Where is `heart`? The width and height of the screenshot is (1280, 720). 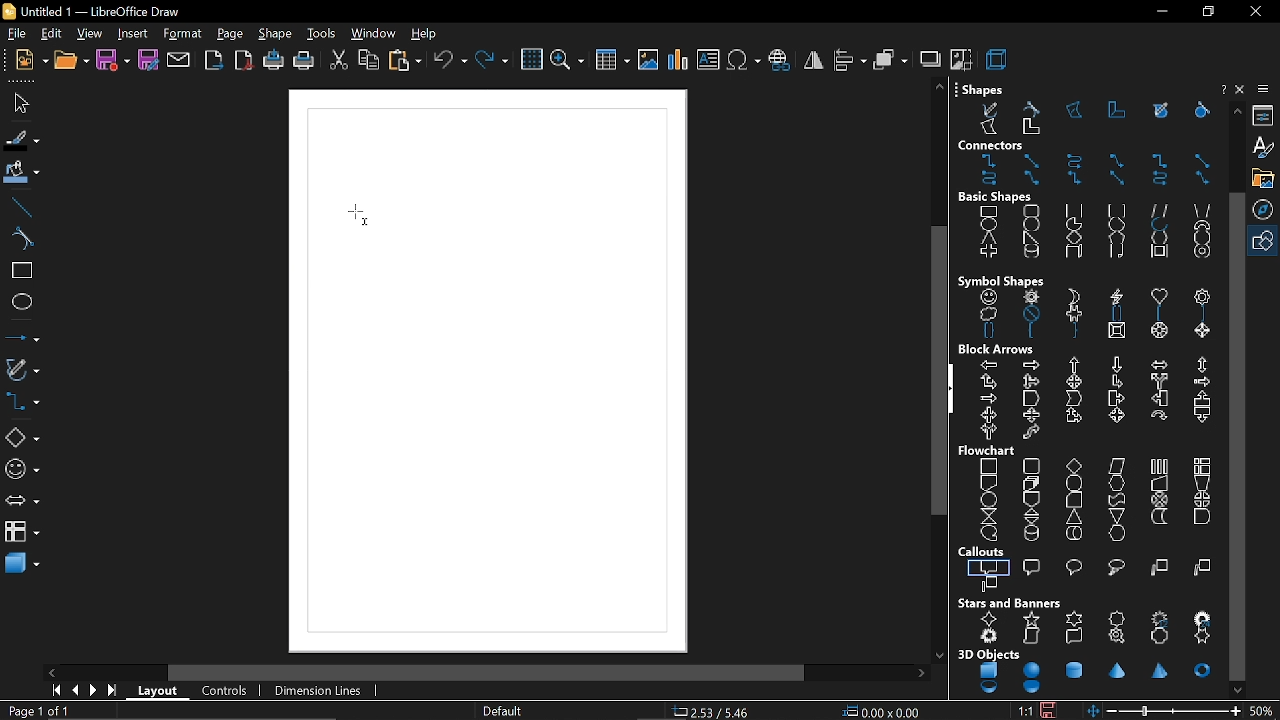 heart is located at coordinates (1159, 297).